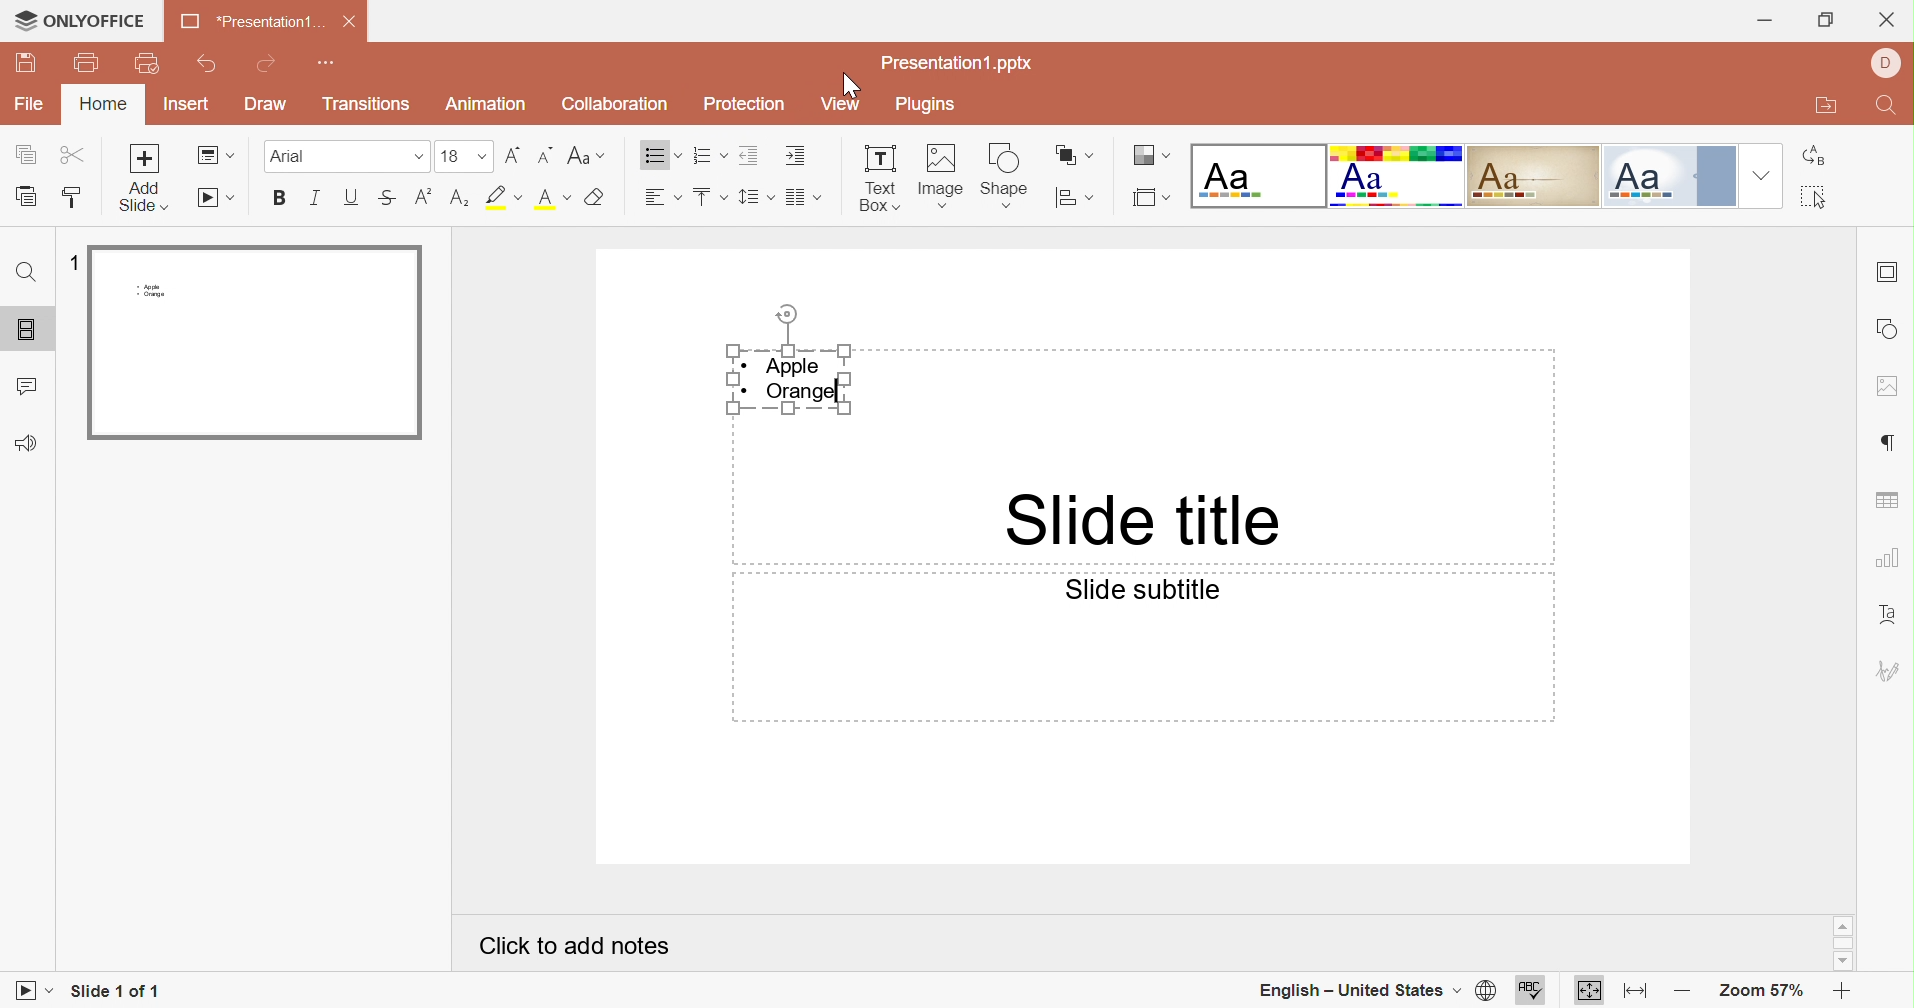  I want to click on Minimize, so click(1771, 16).